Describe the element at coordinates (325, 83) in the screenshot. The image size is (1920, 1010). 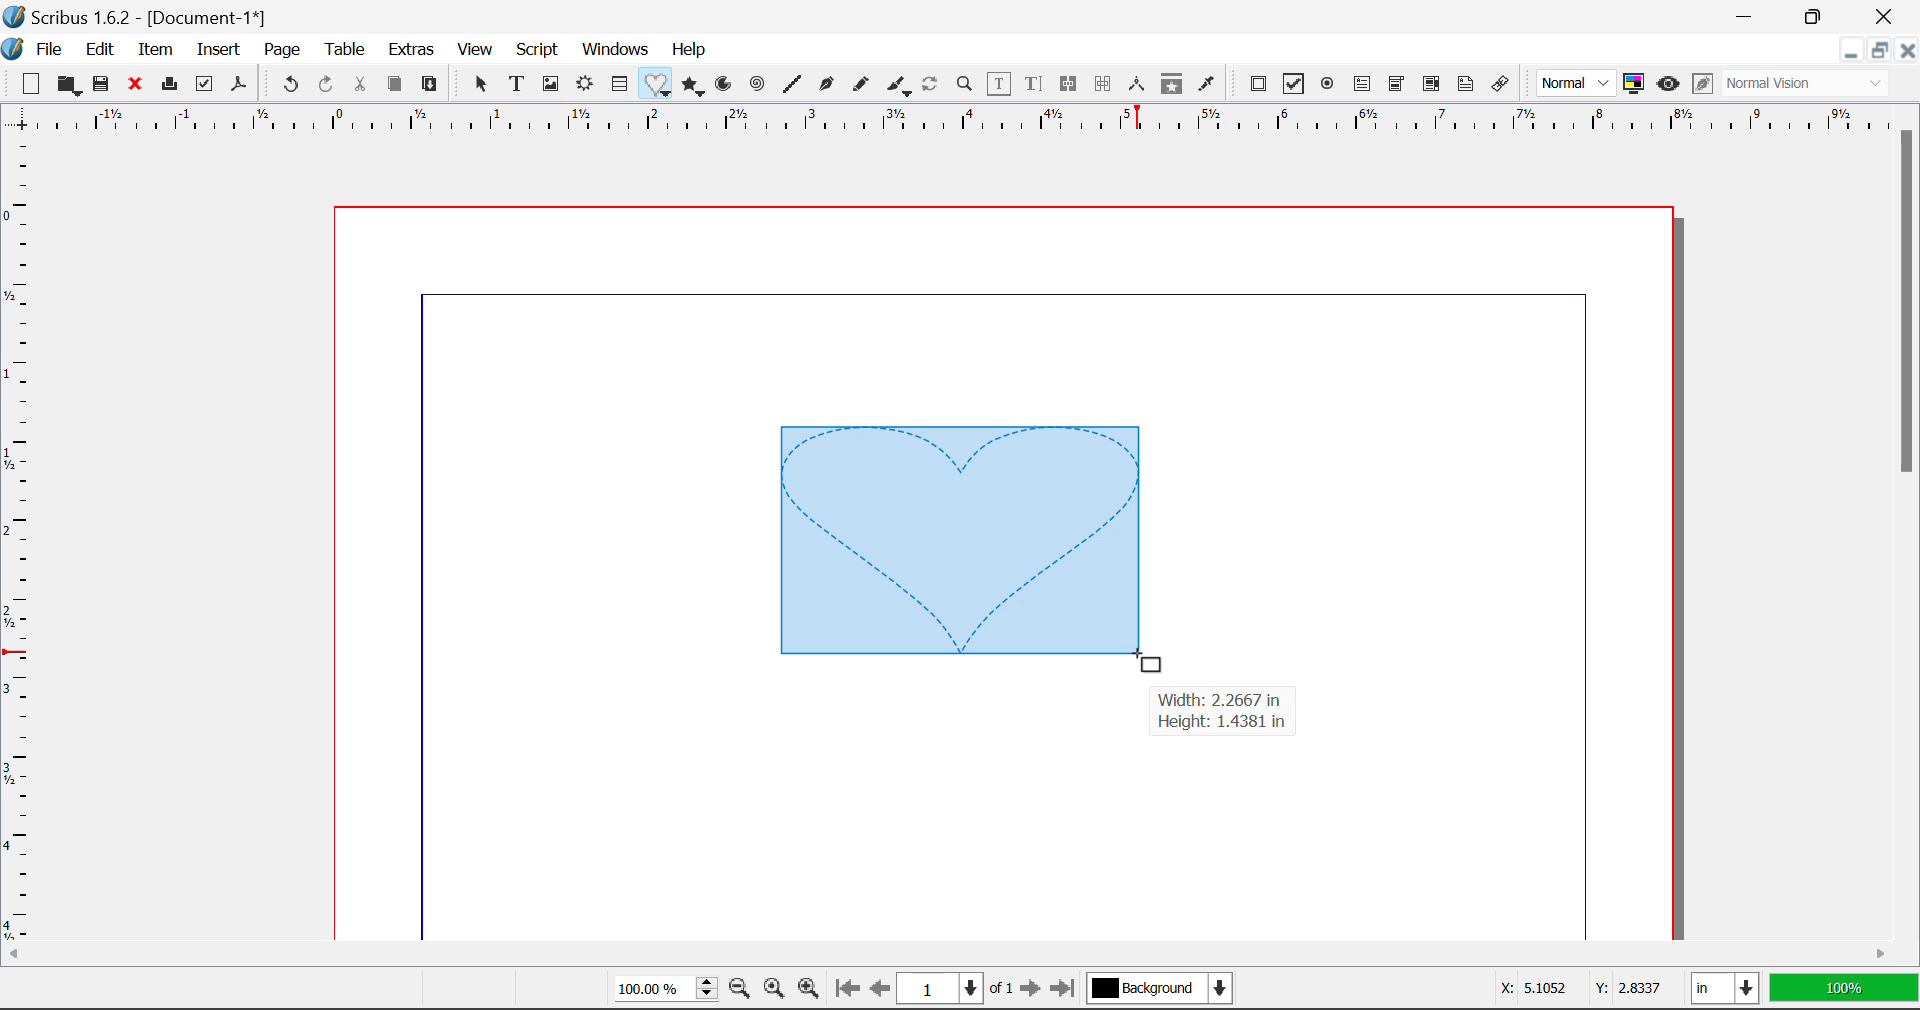
I see `Redo` at that location.